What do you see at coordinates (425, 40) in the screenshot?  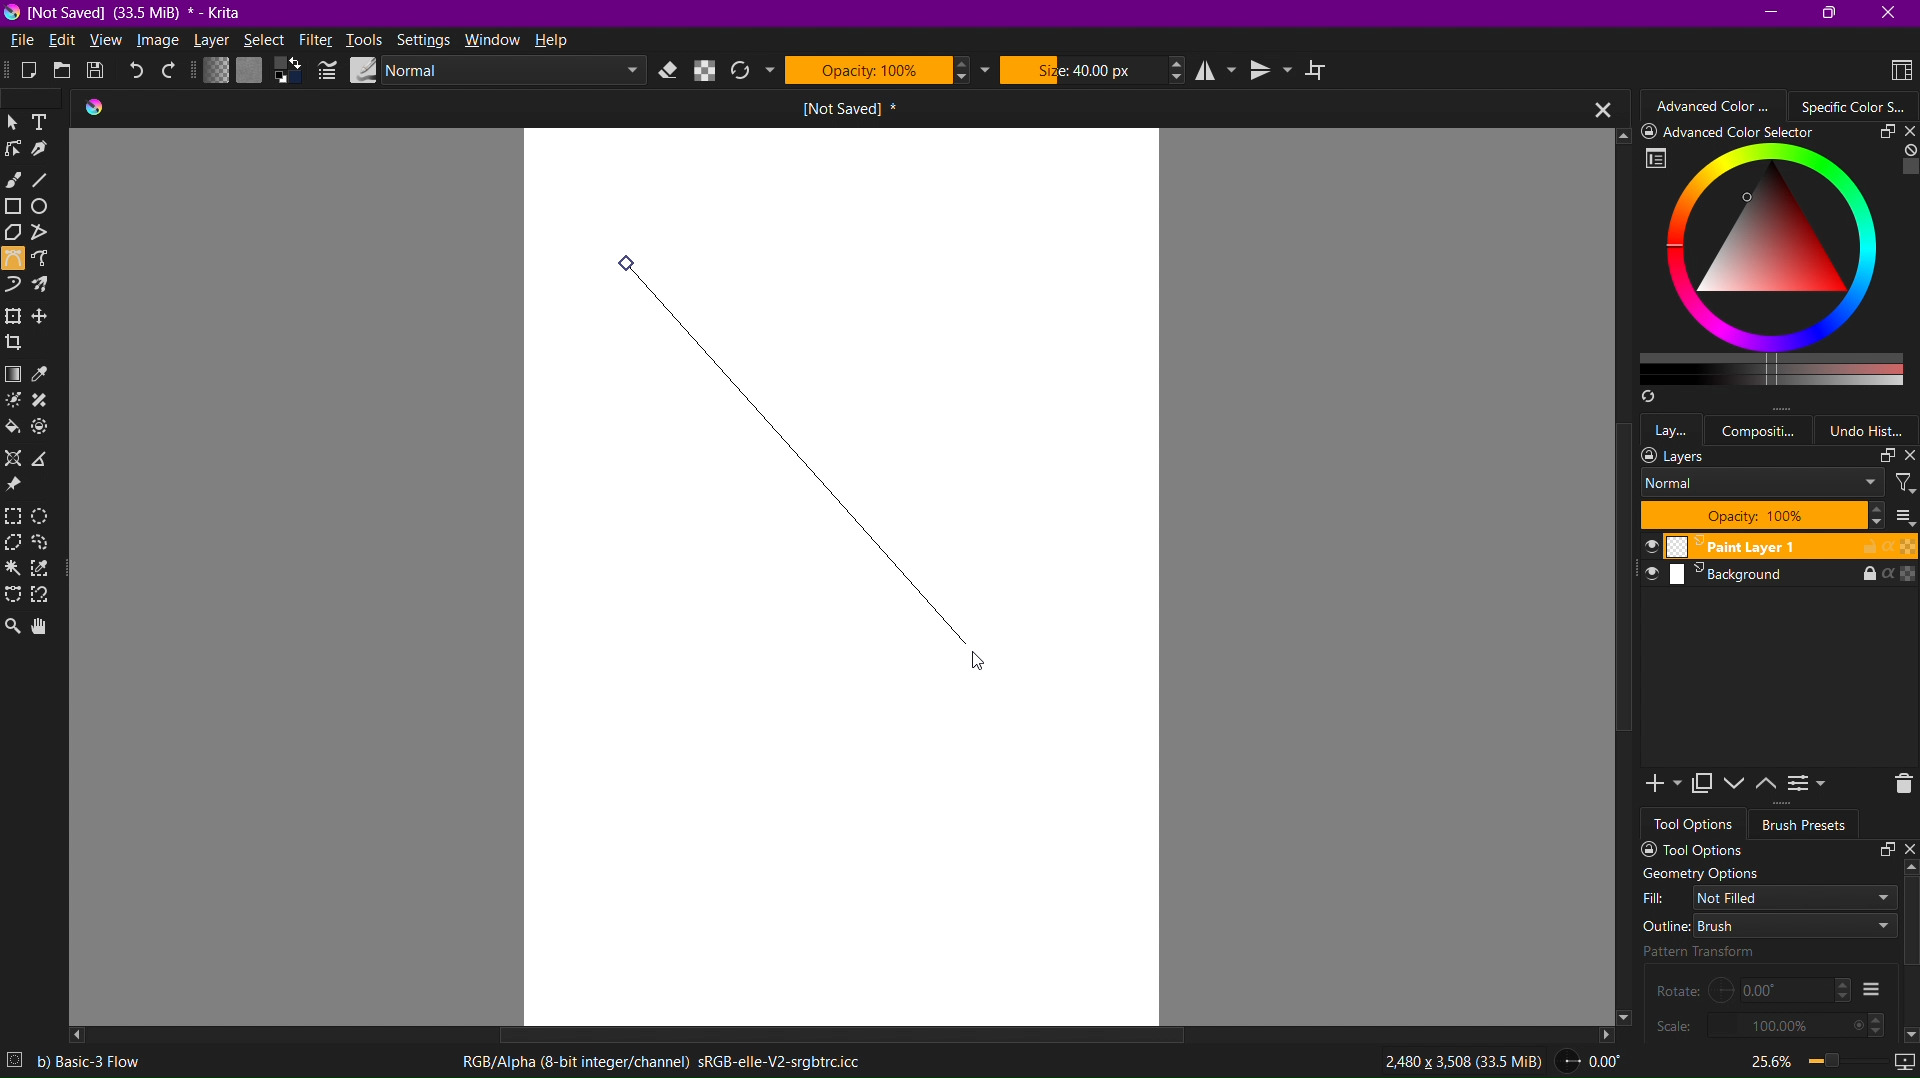 I see `Settings` at bounding box center [425, 40].